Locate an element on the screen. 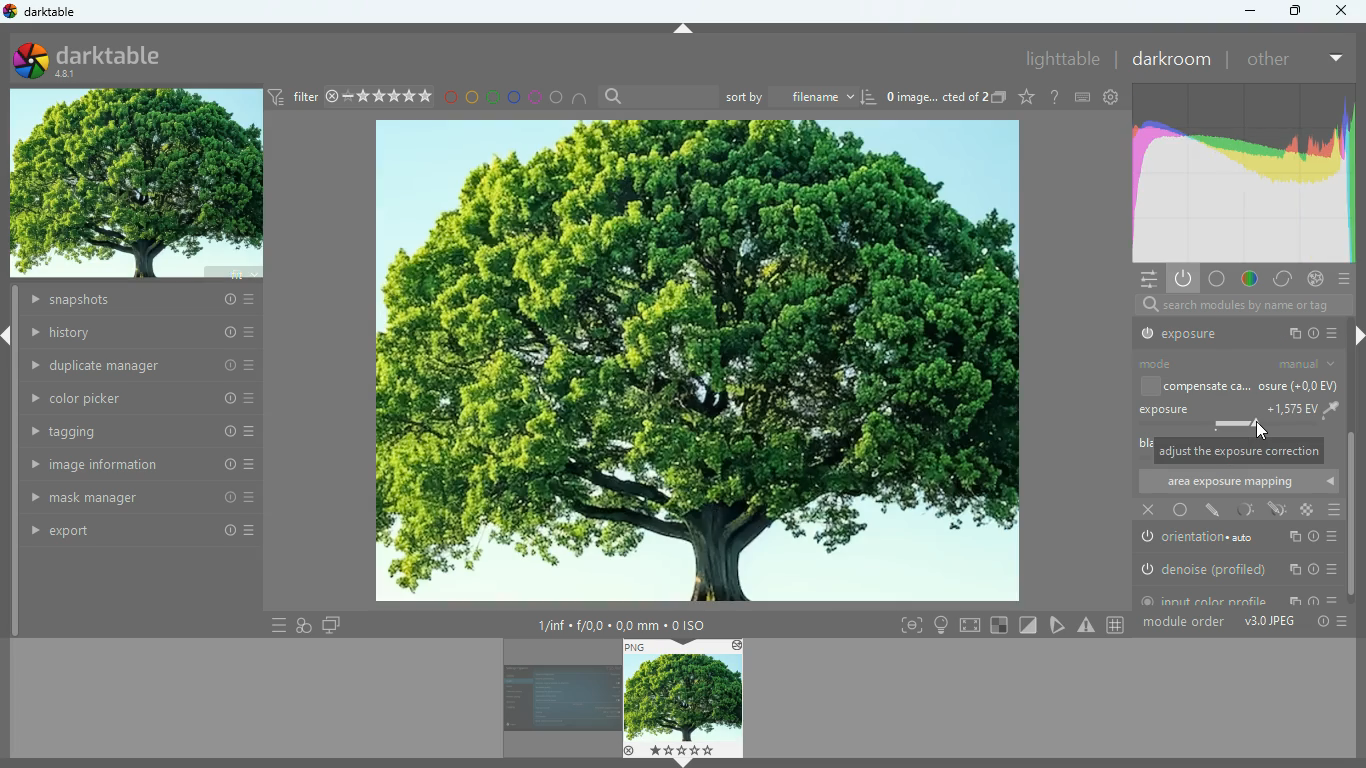  frame is located at coordinates (912, 625).